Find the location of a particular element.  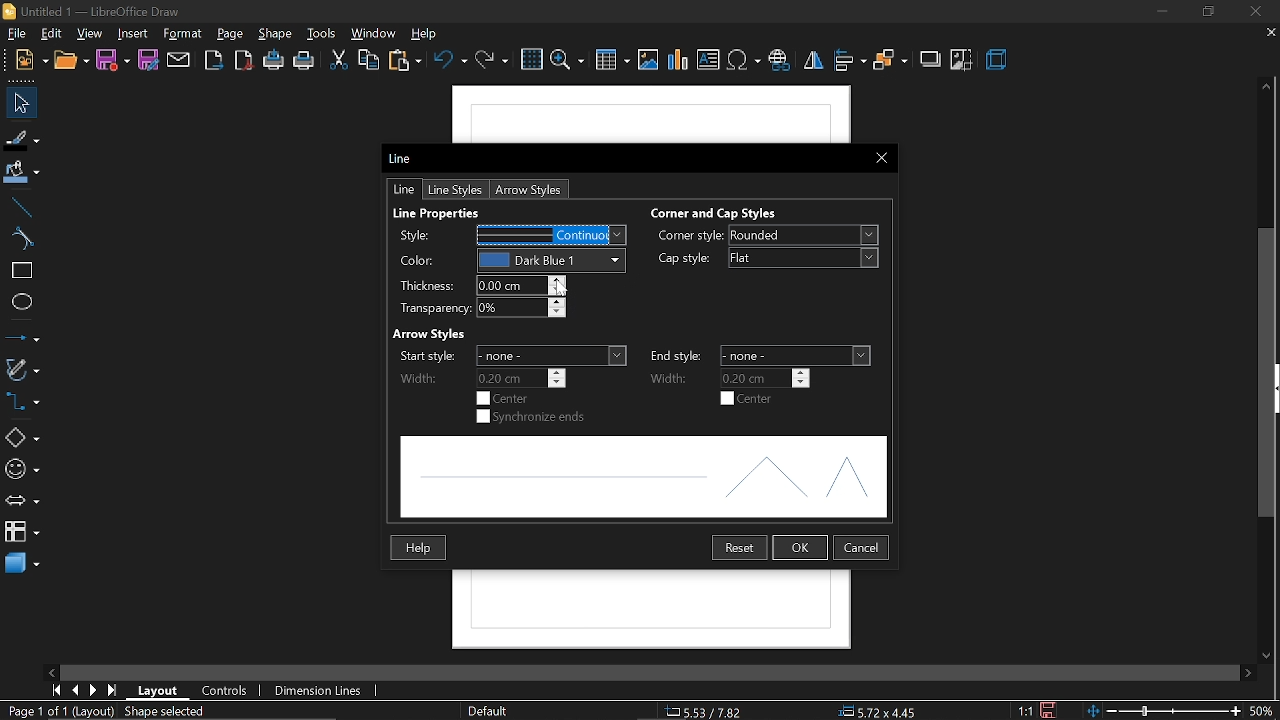

window is located at coordinates (374, 32).